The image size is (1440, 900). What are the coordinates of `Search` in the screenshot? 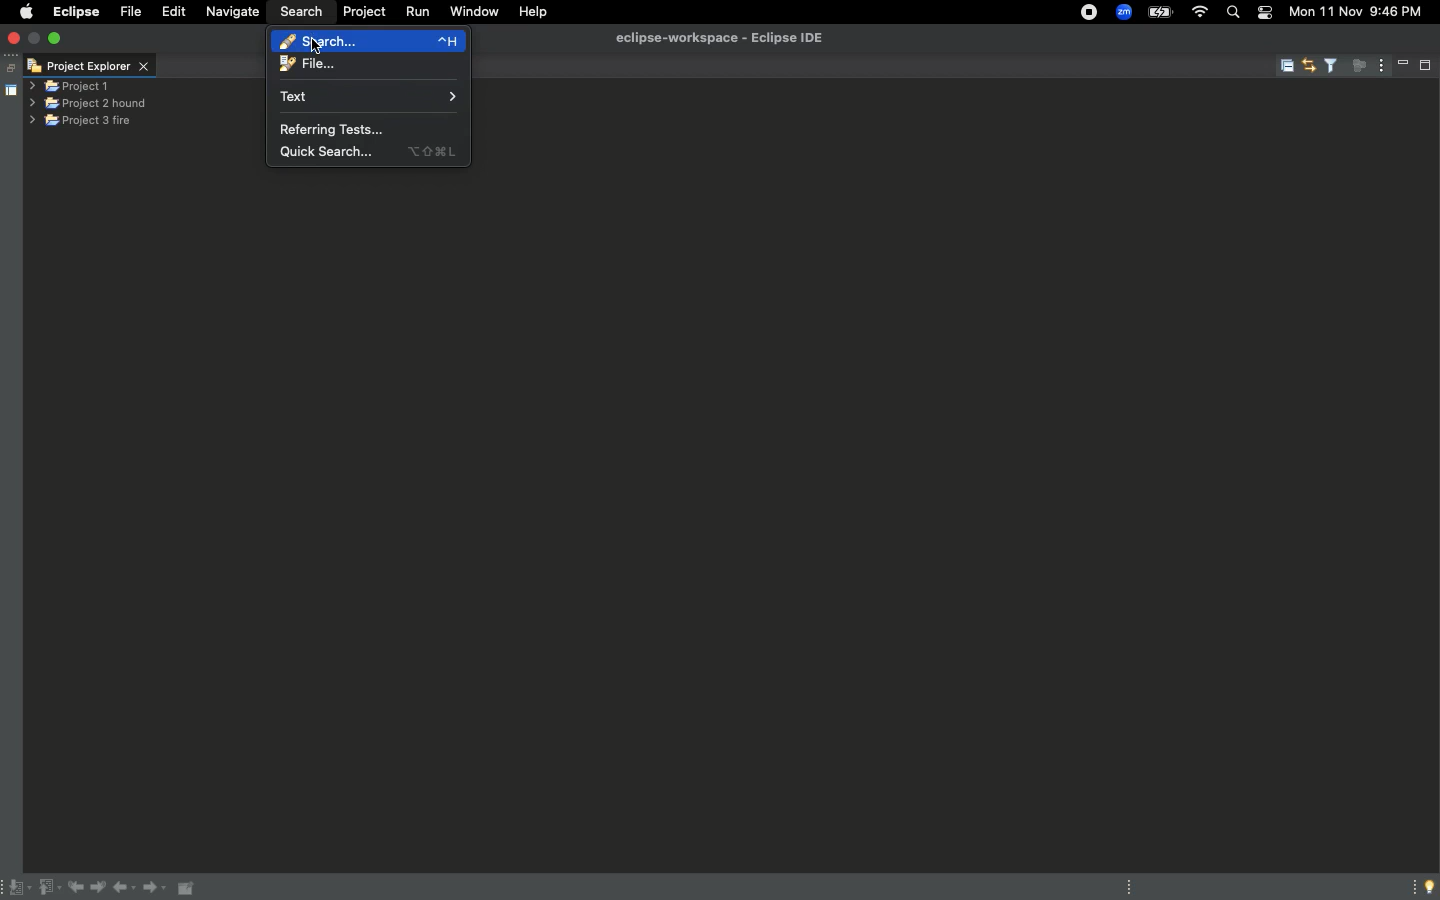 It's located at (1232, 13).